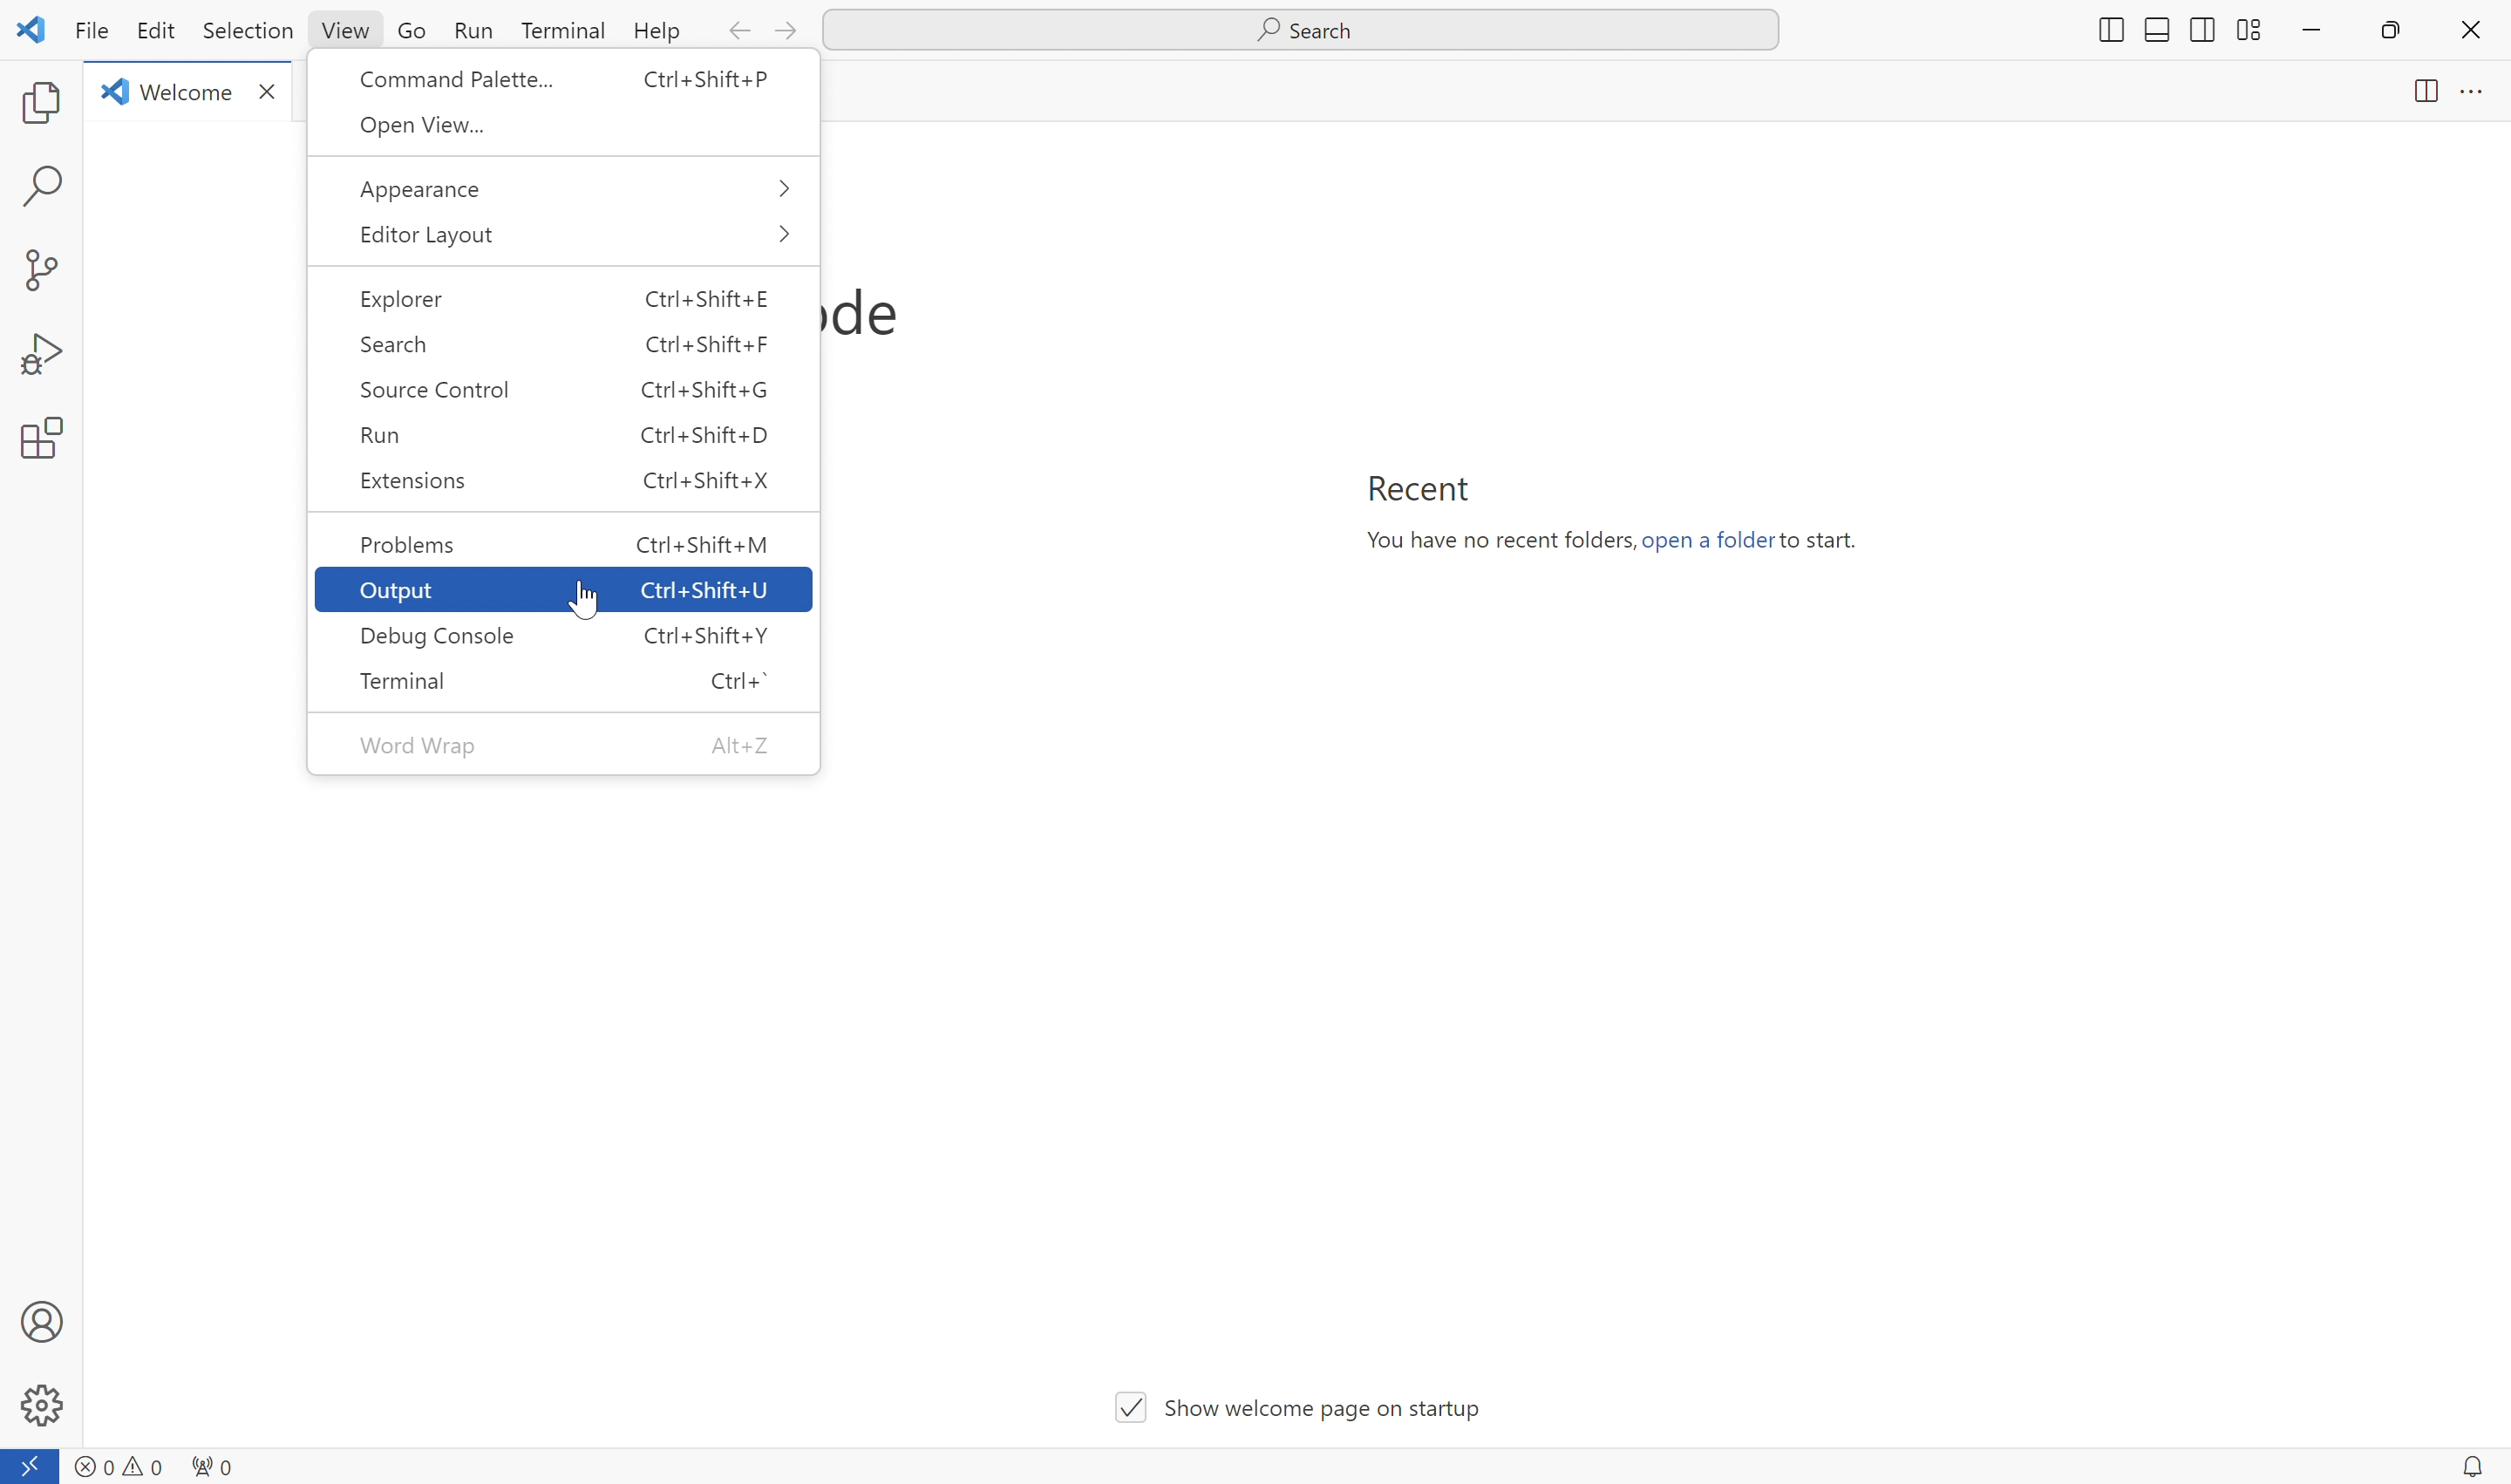 This screenshot has width=2511, height=1484. Describe the element at coordinates (2400, 36) in the screenshot. I see `restore down` at that location.